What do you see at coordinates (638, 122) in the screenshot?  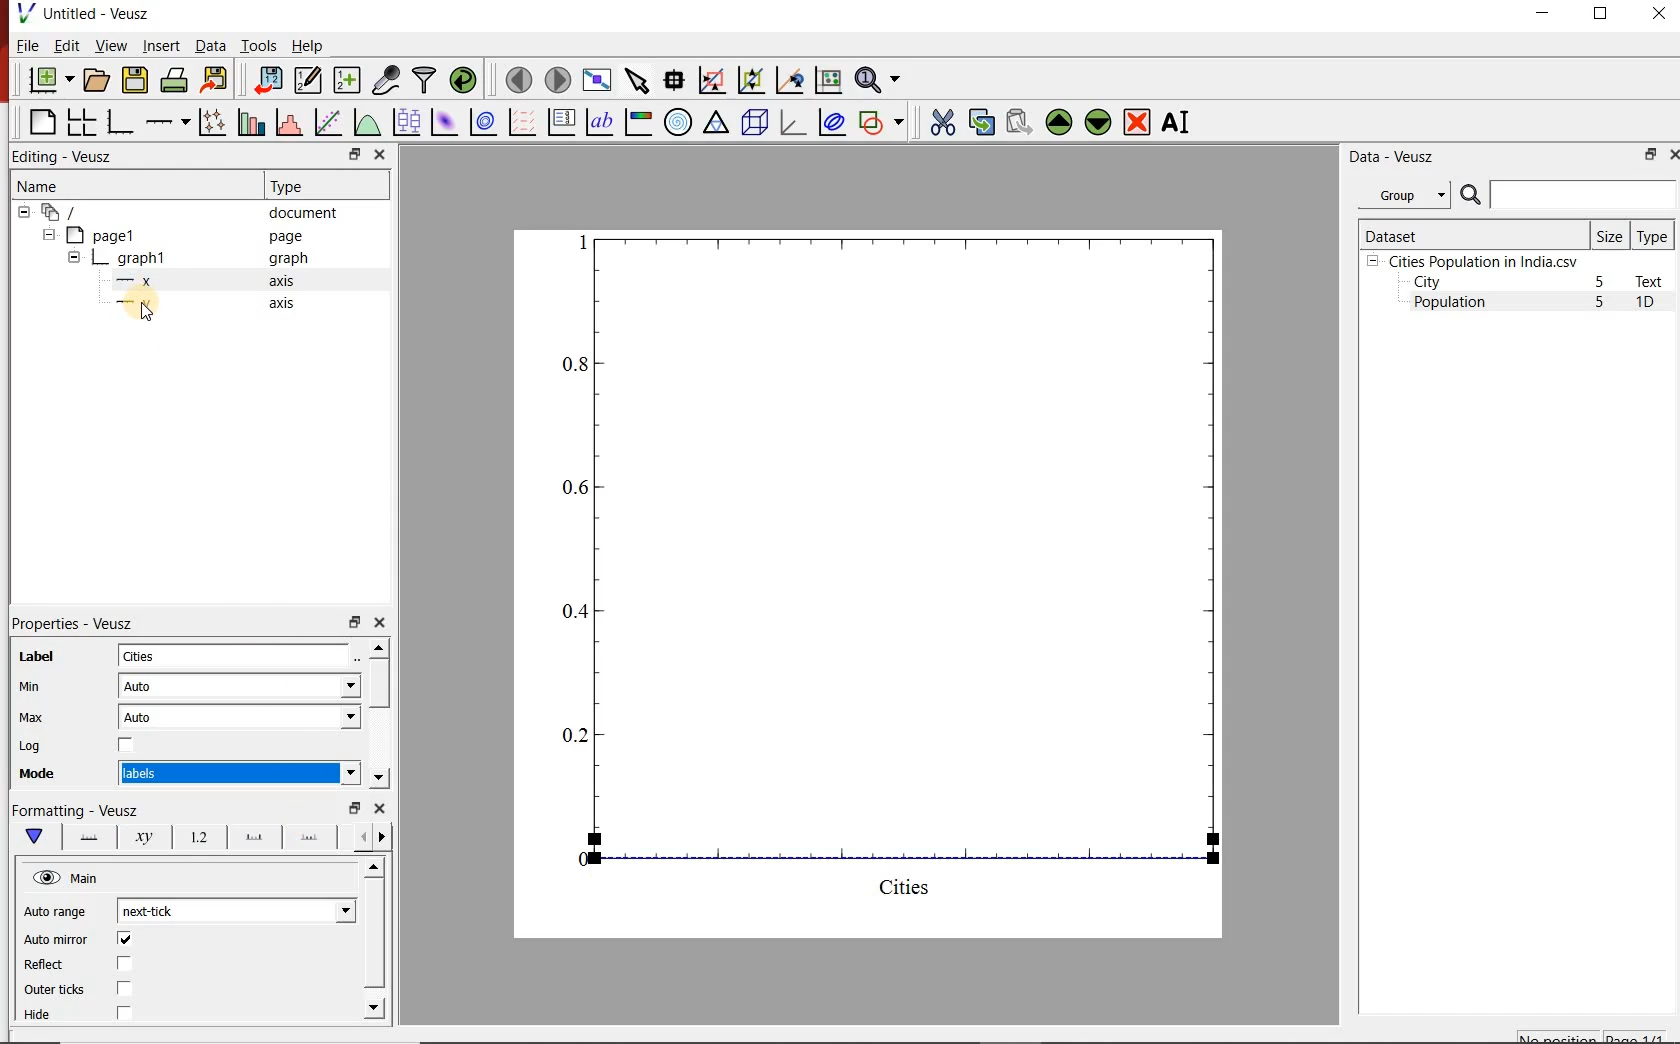 I see `image color bar` at bounding box center [638, 122].